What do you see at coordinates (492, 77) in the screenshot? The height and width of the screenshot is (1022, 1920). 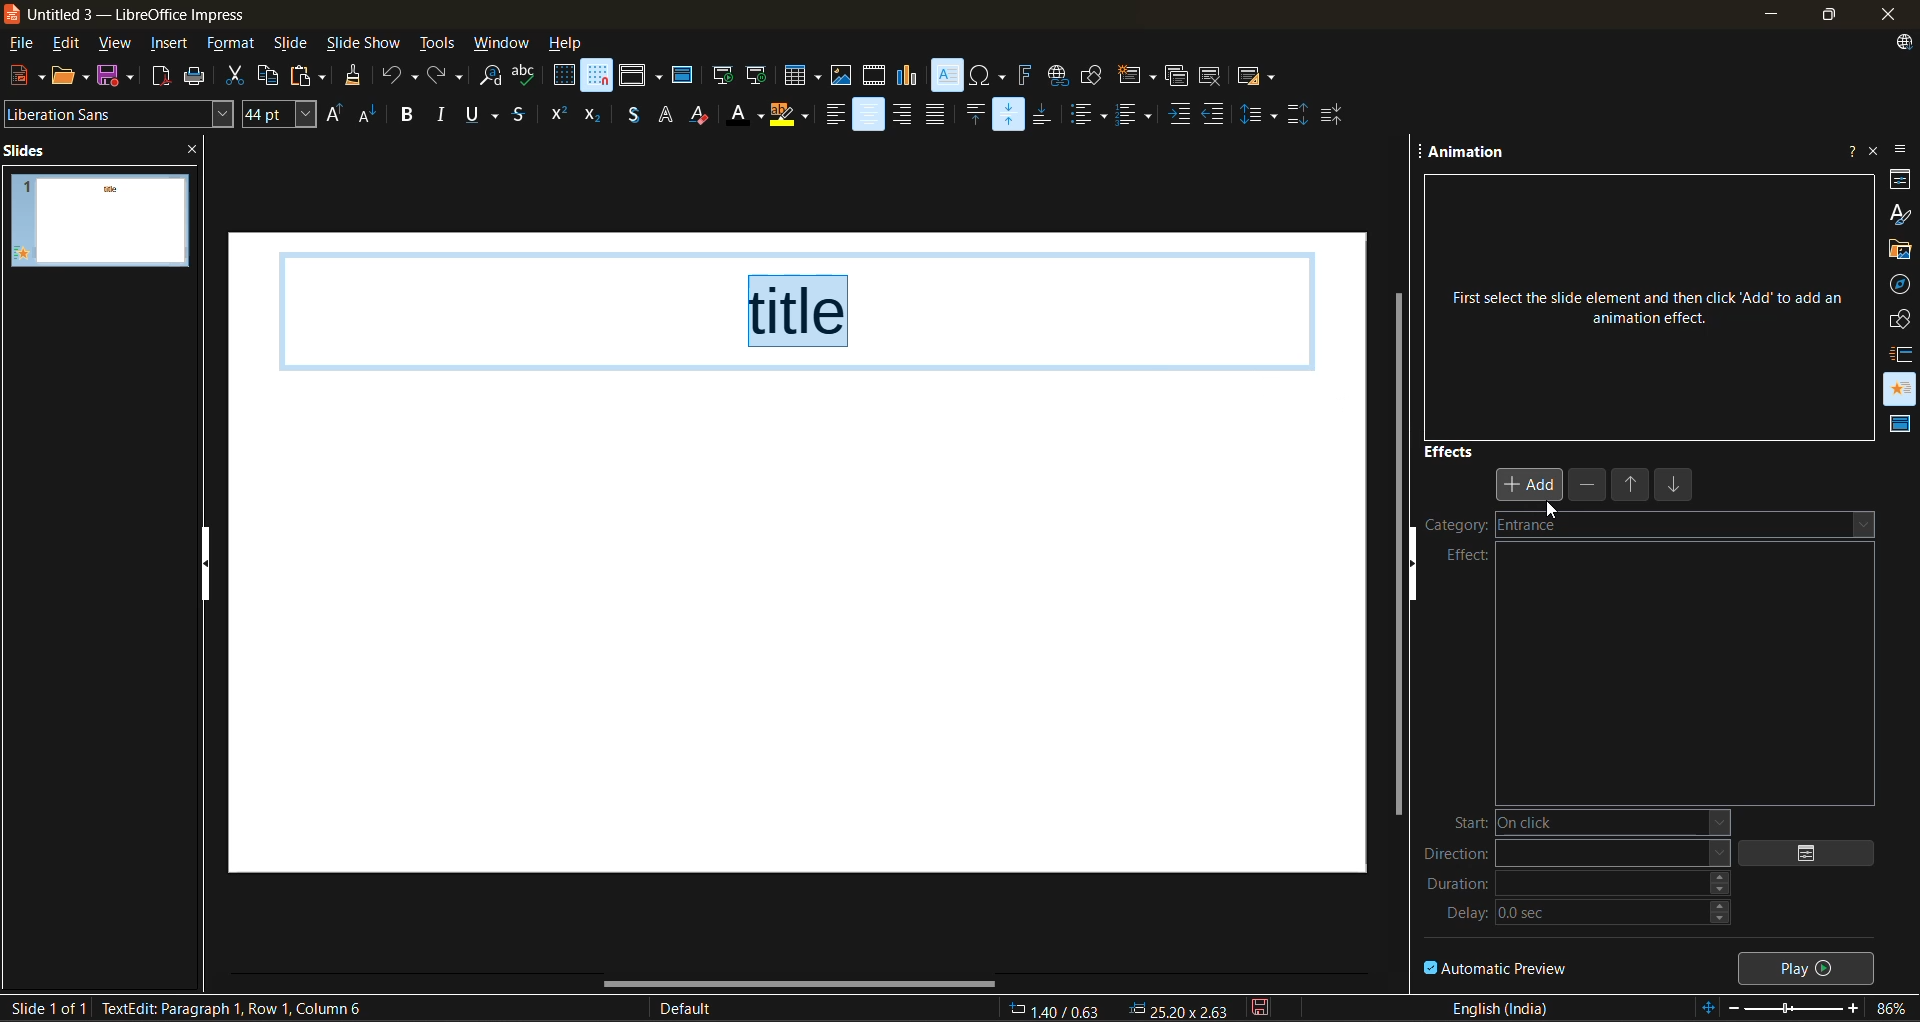 I see `find and replace` at bounding box center [492, 77].